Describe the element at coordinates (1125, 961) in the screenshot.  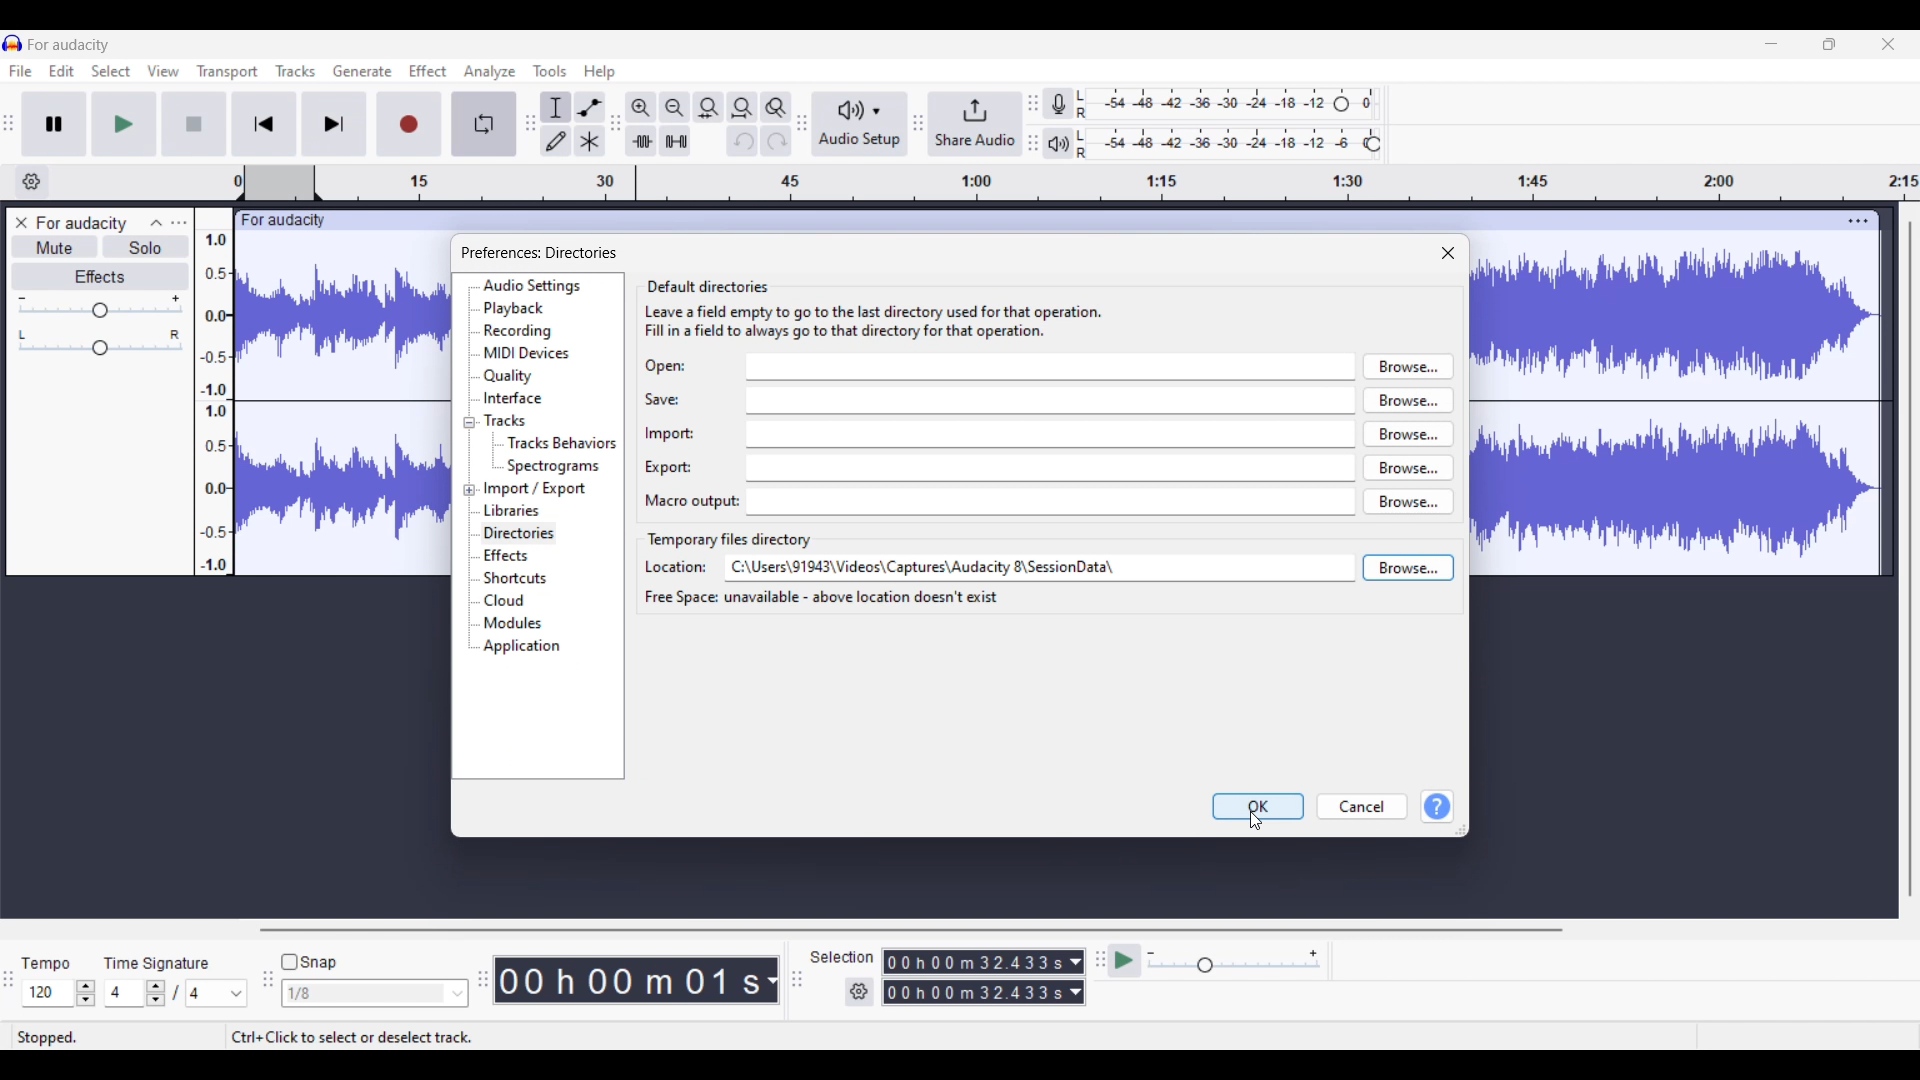
I see `Play at speed/Play at speed once` at that location.